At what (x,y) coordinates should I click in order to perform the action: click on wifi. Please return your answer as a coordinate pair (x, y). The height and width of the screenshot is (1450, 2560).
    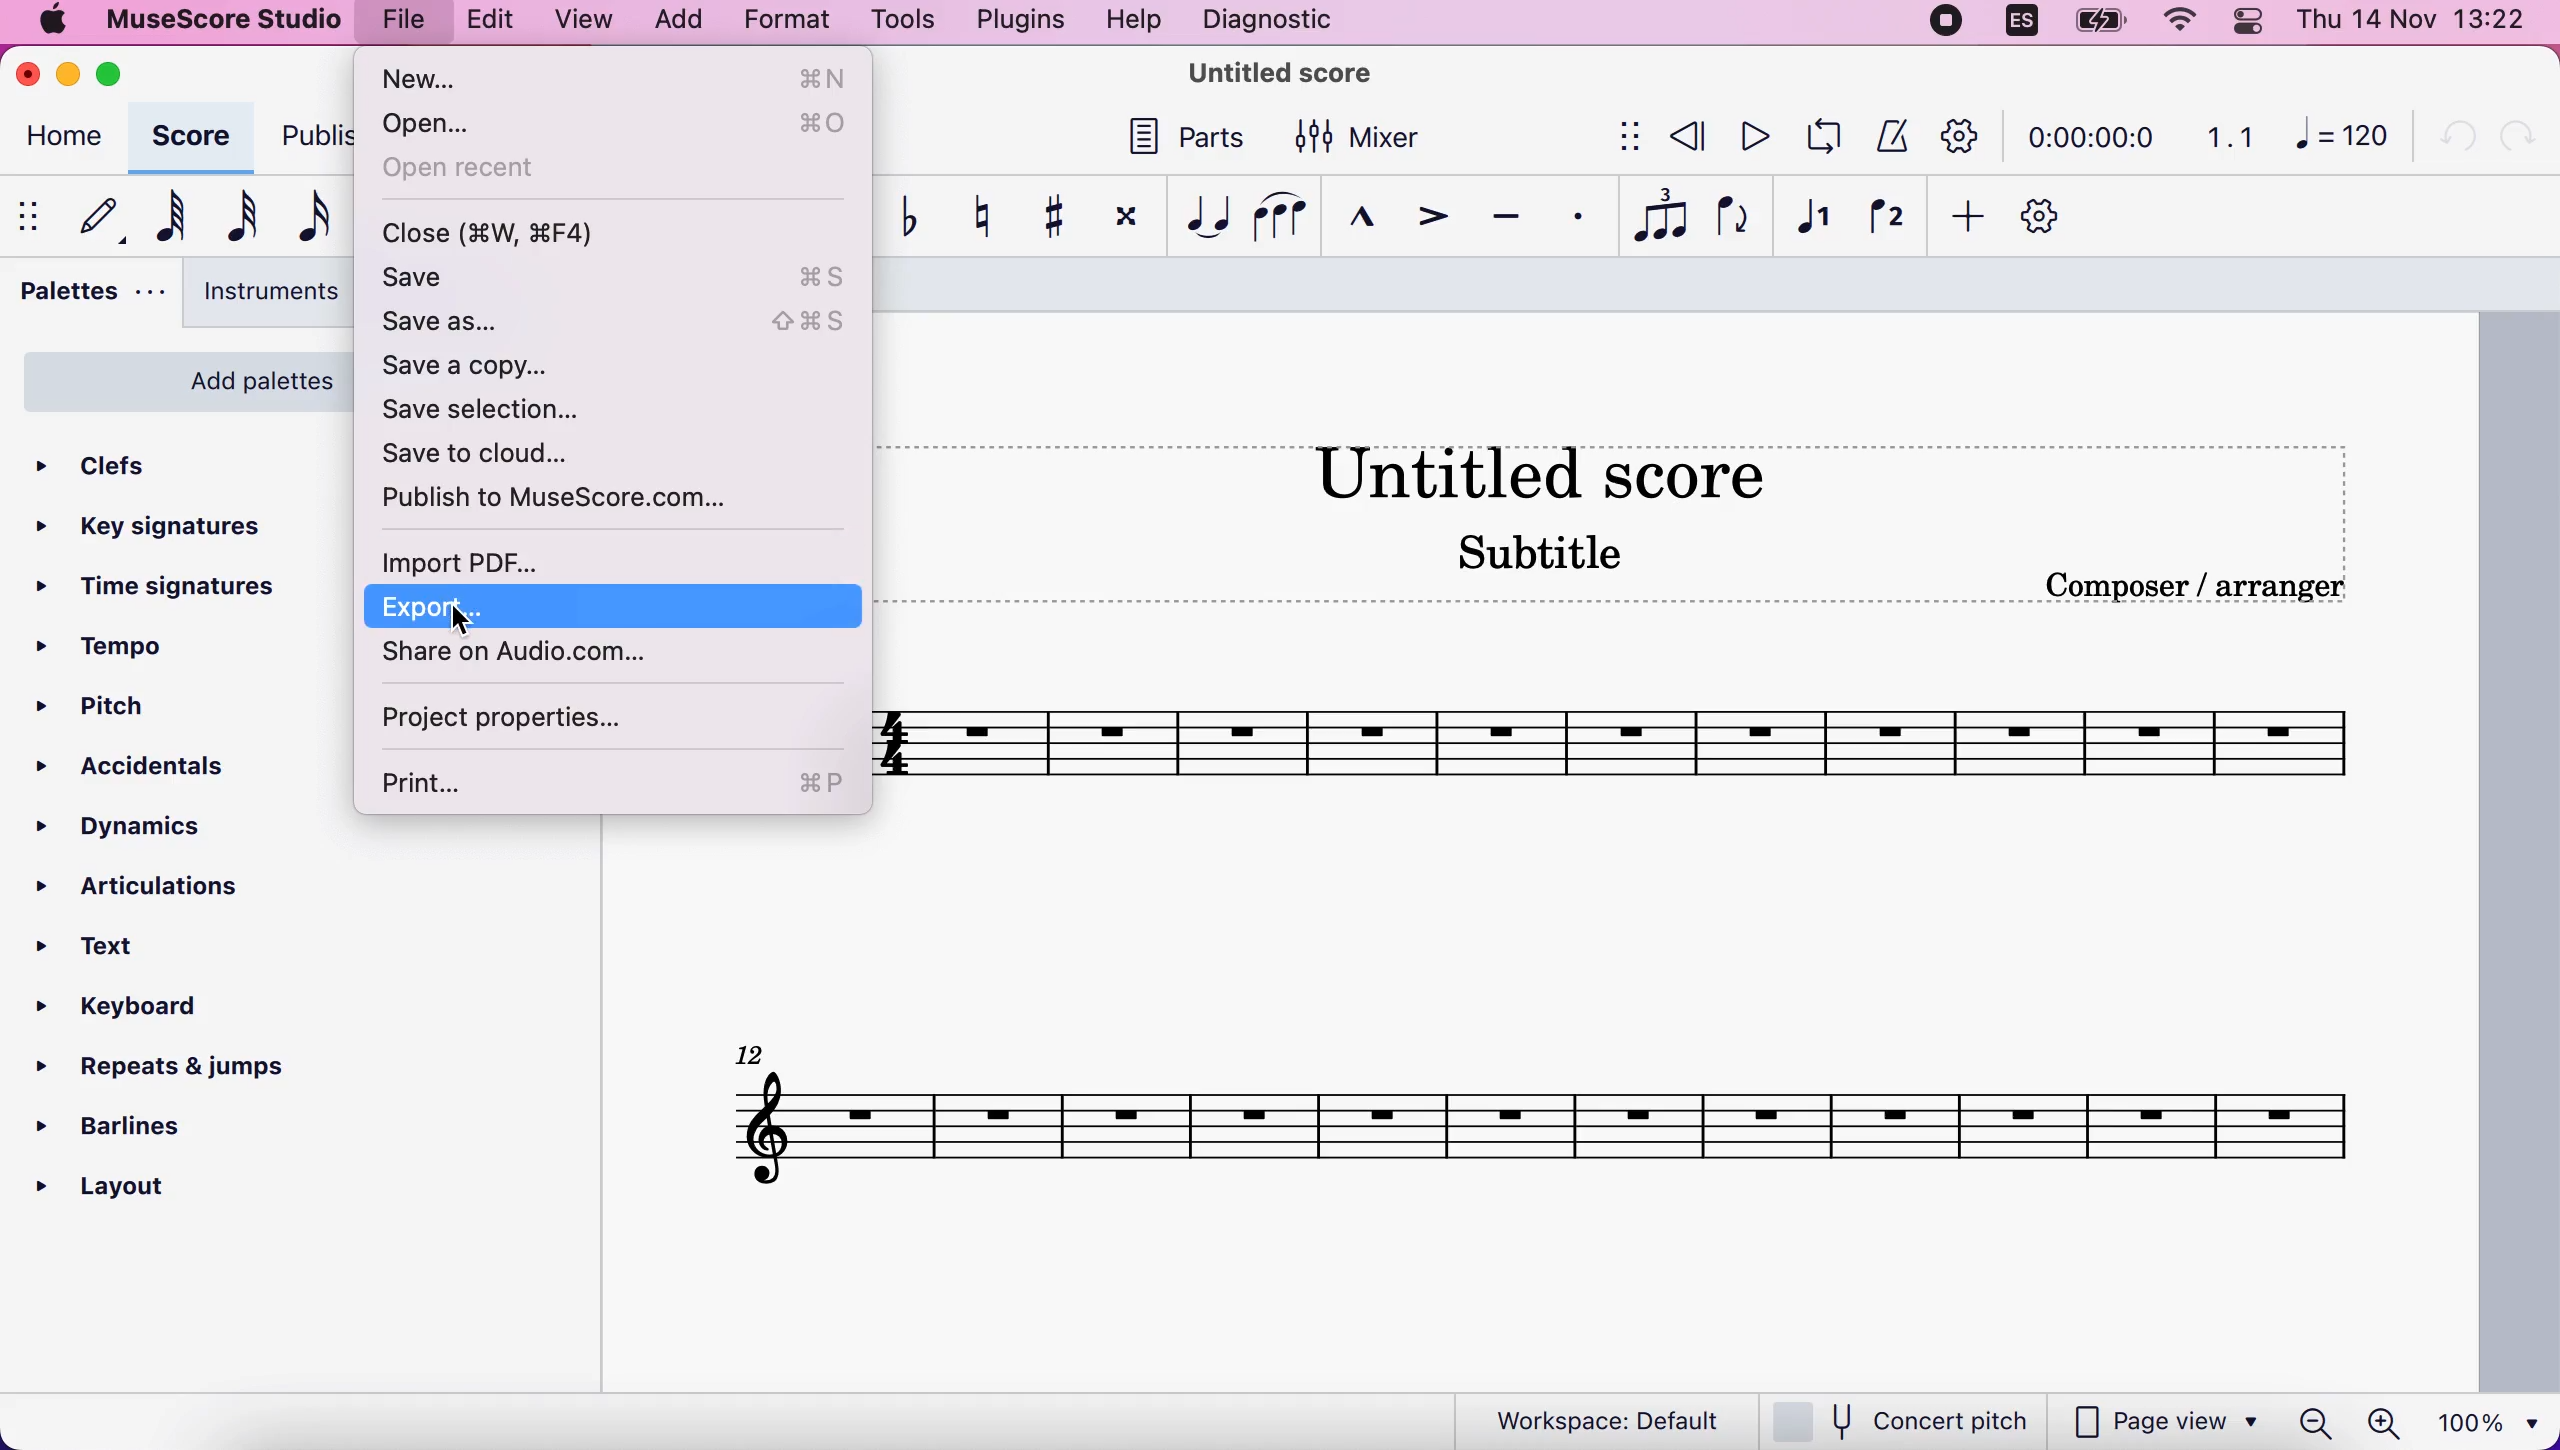
    Looking at the image, I should click on (2163, 22).